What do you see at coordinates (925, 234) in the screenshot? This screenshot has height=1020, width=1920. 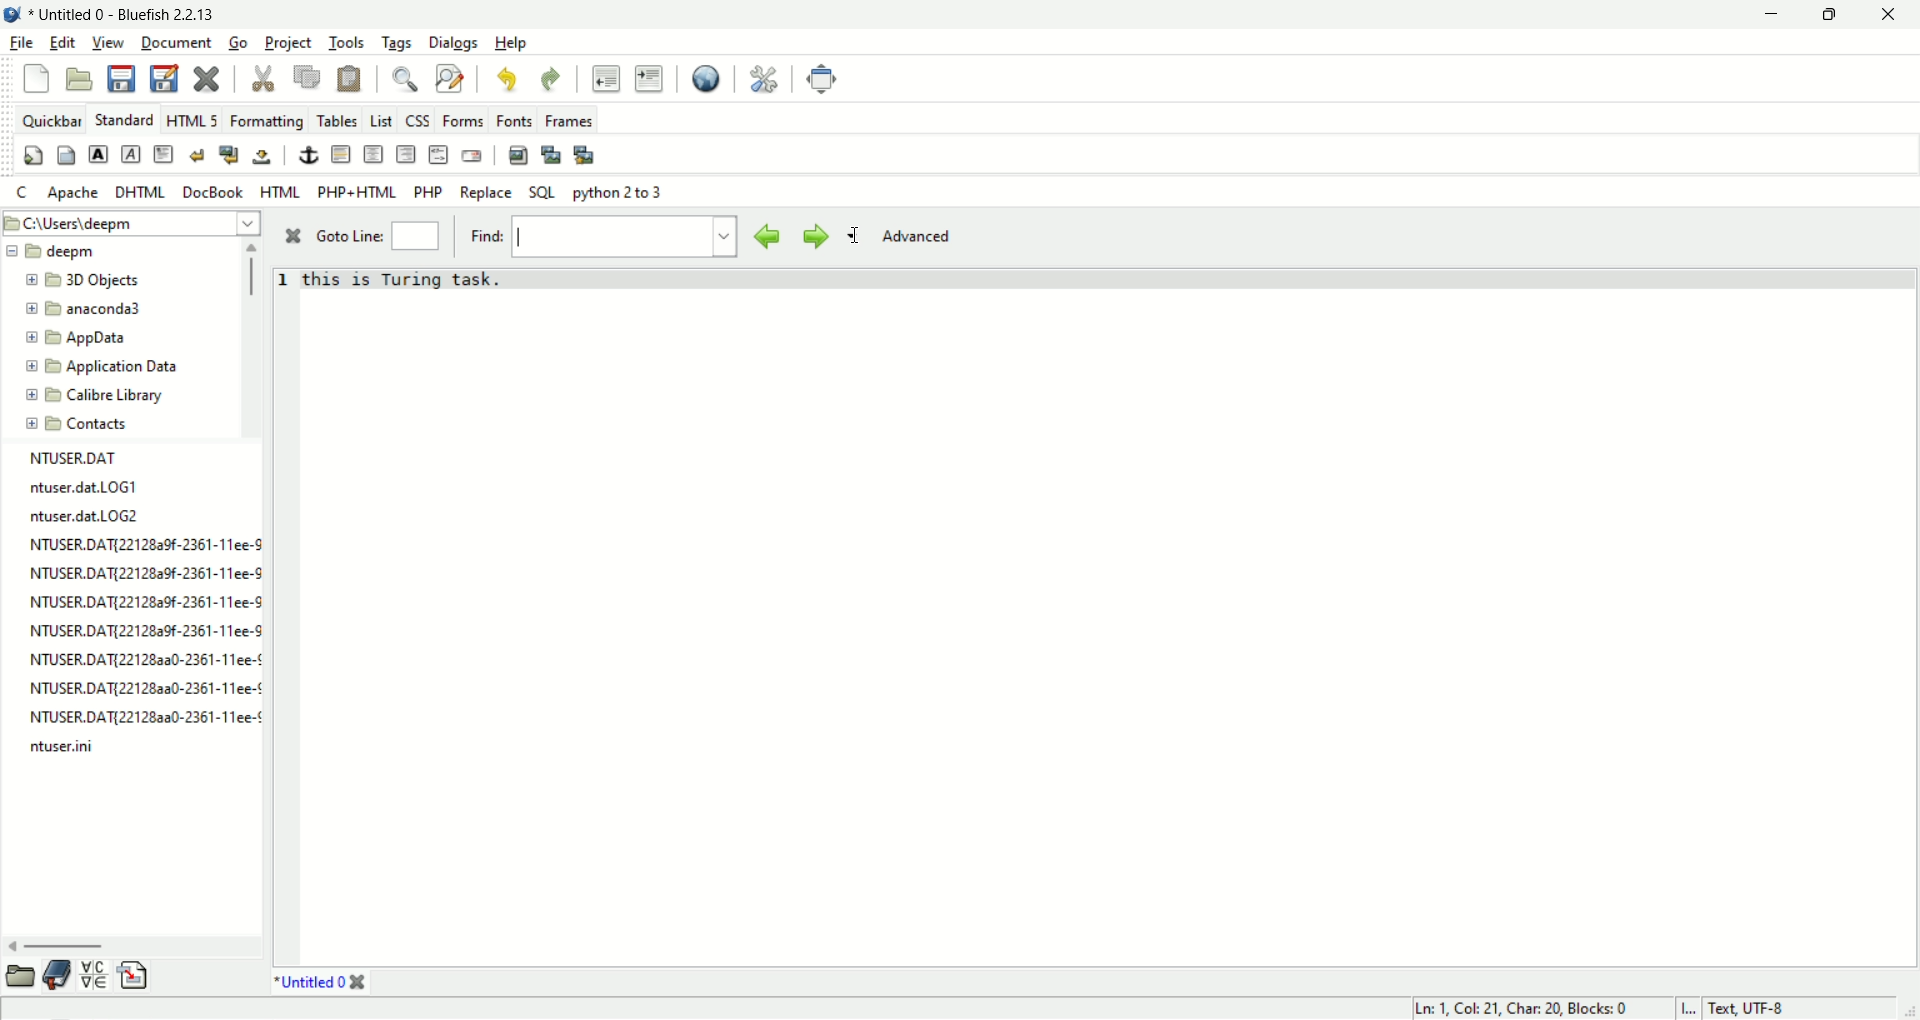 I see `advanced` at bounding box center [925, 234].